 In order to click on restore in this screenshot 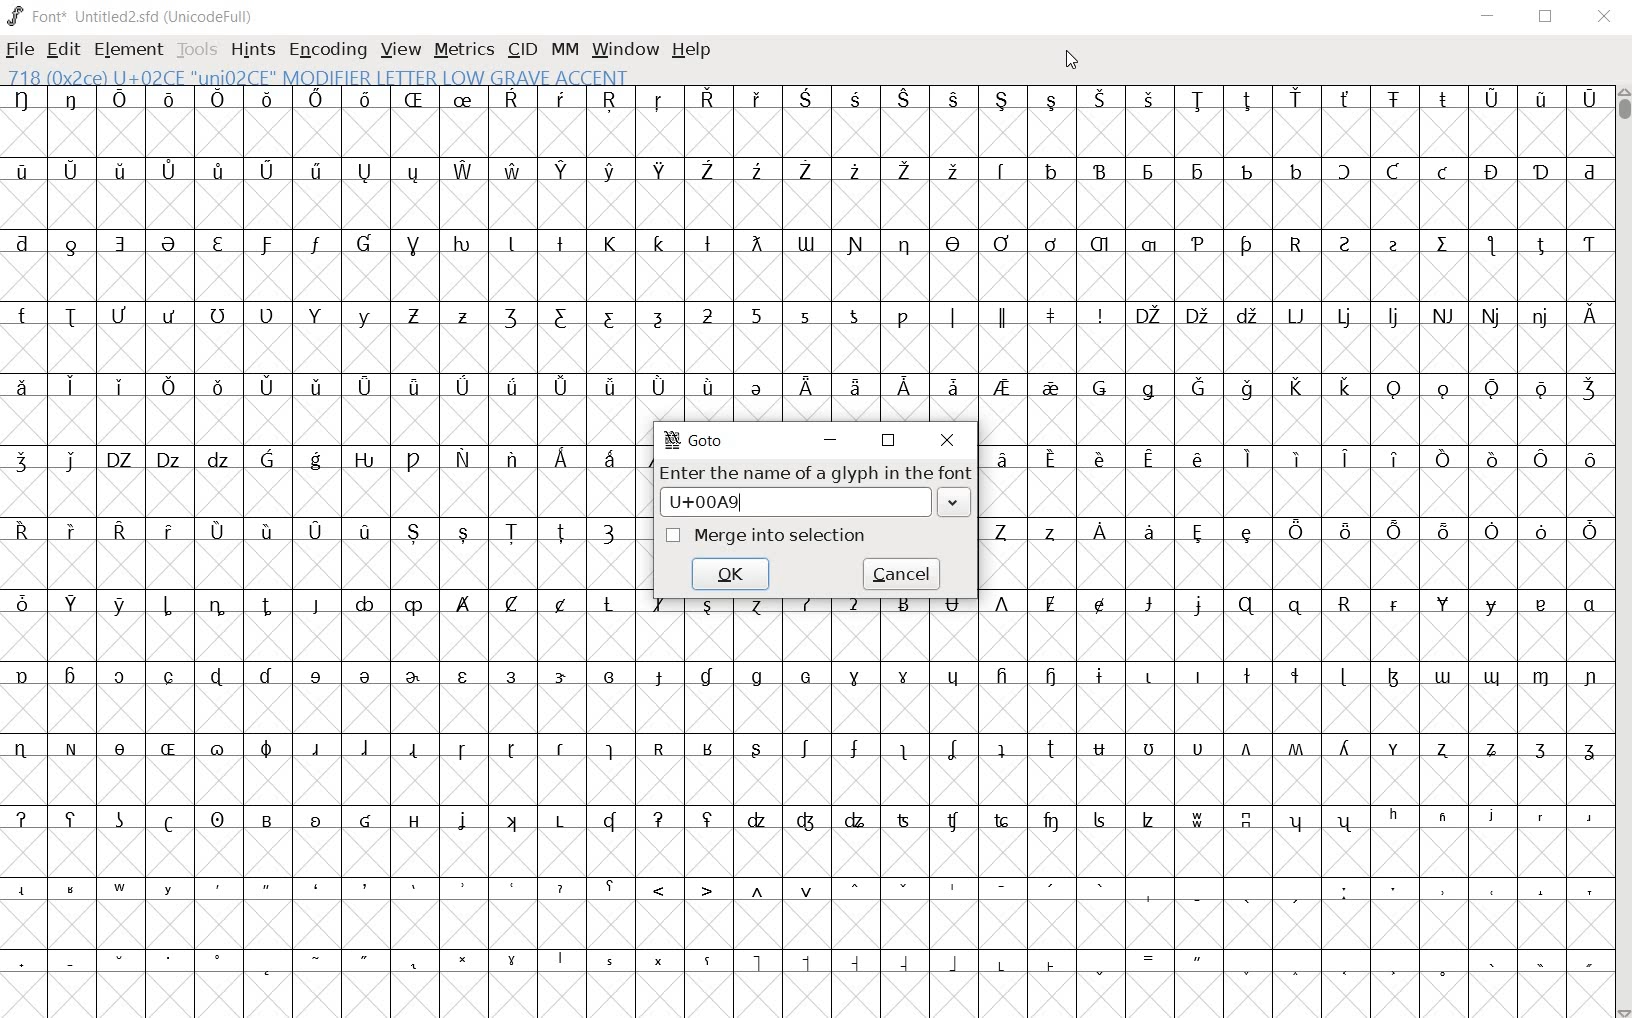, I will do `click(888, 440)`.